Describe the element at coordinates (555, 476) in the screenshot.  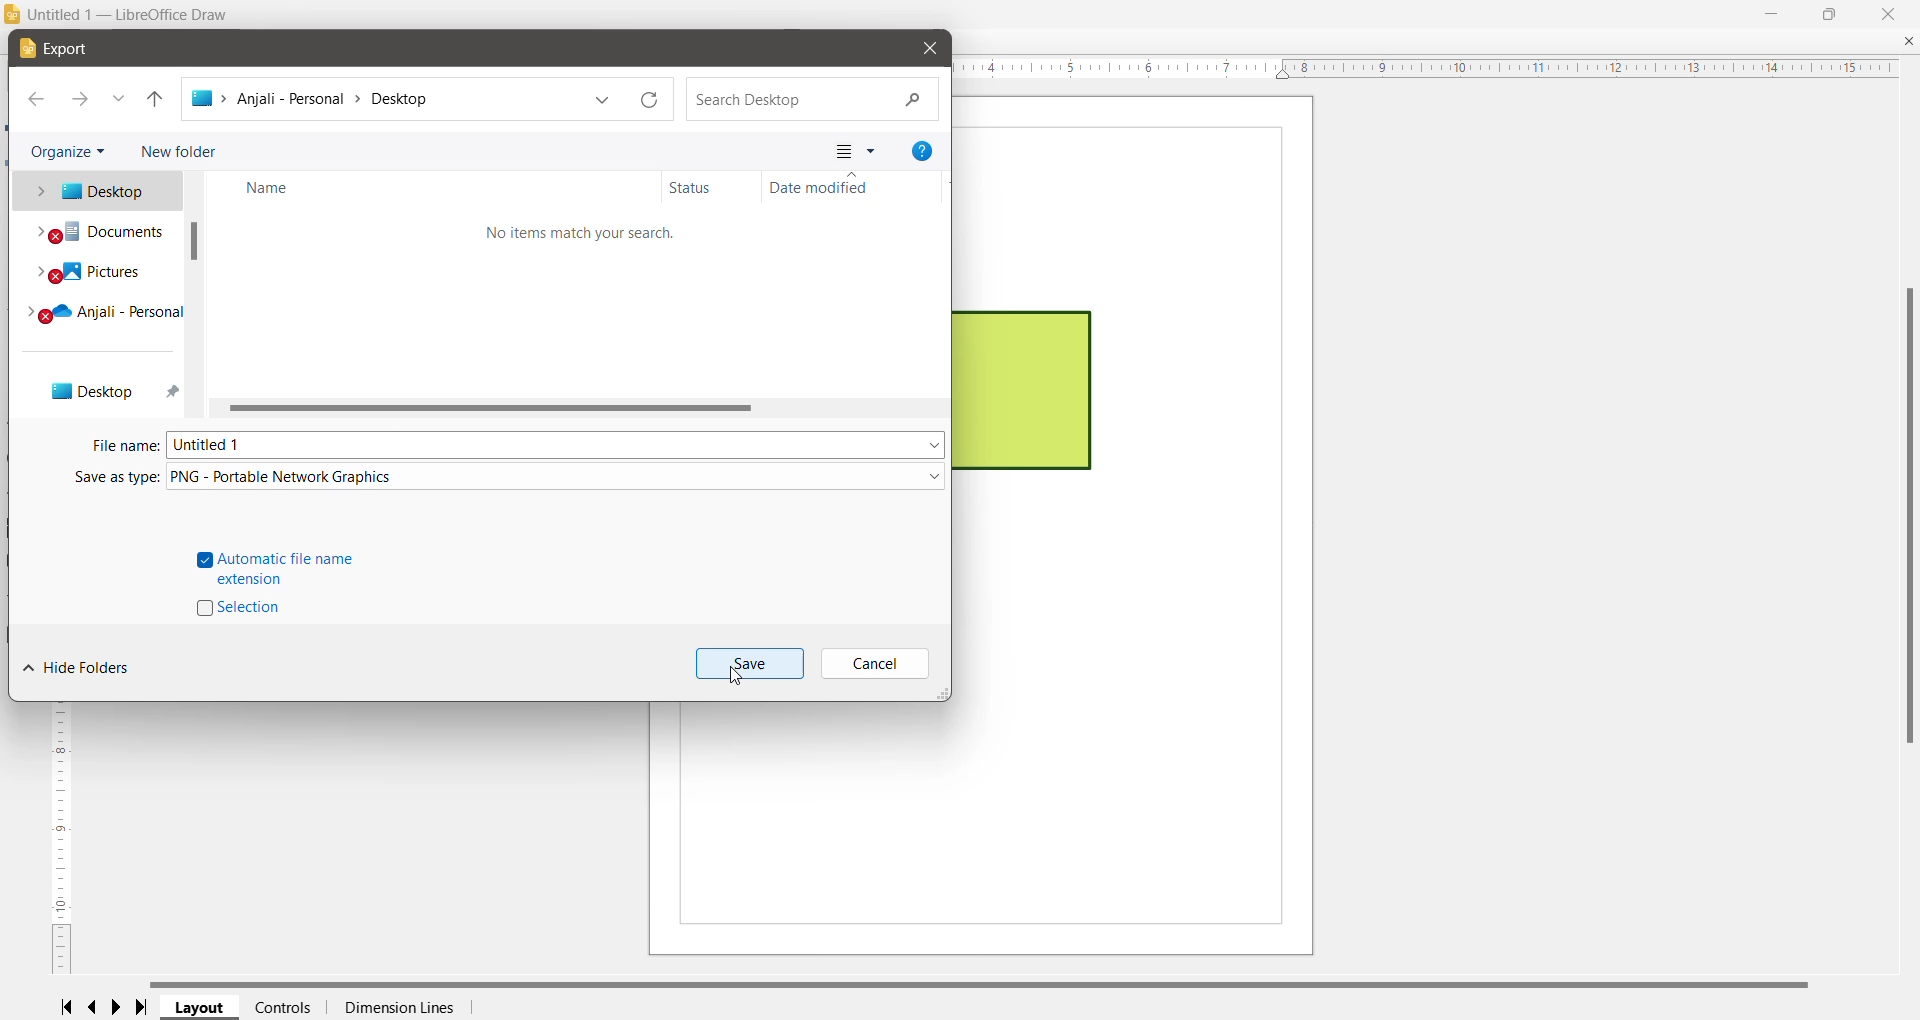
I see `File Type set as PNG` at that location.